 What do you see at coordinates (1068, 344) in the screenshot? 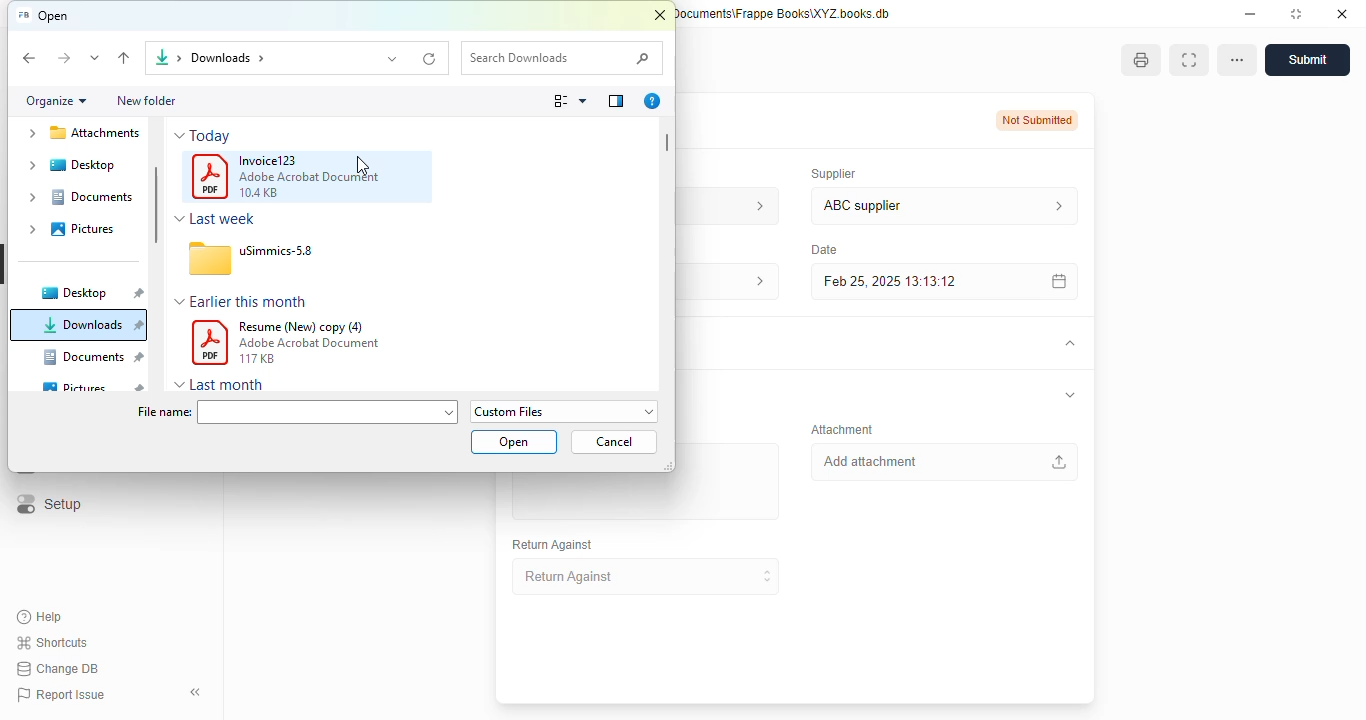
I see `toggle expand/contract` at bounding box center [1068, 344].